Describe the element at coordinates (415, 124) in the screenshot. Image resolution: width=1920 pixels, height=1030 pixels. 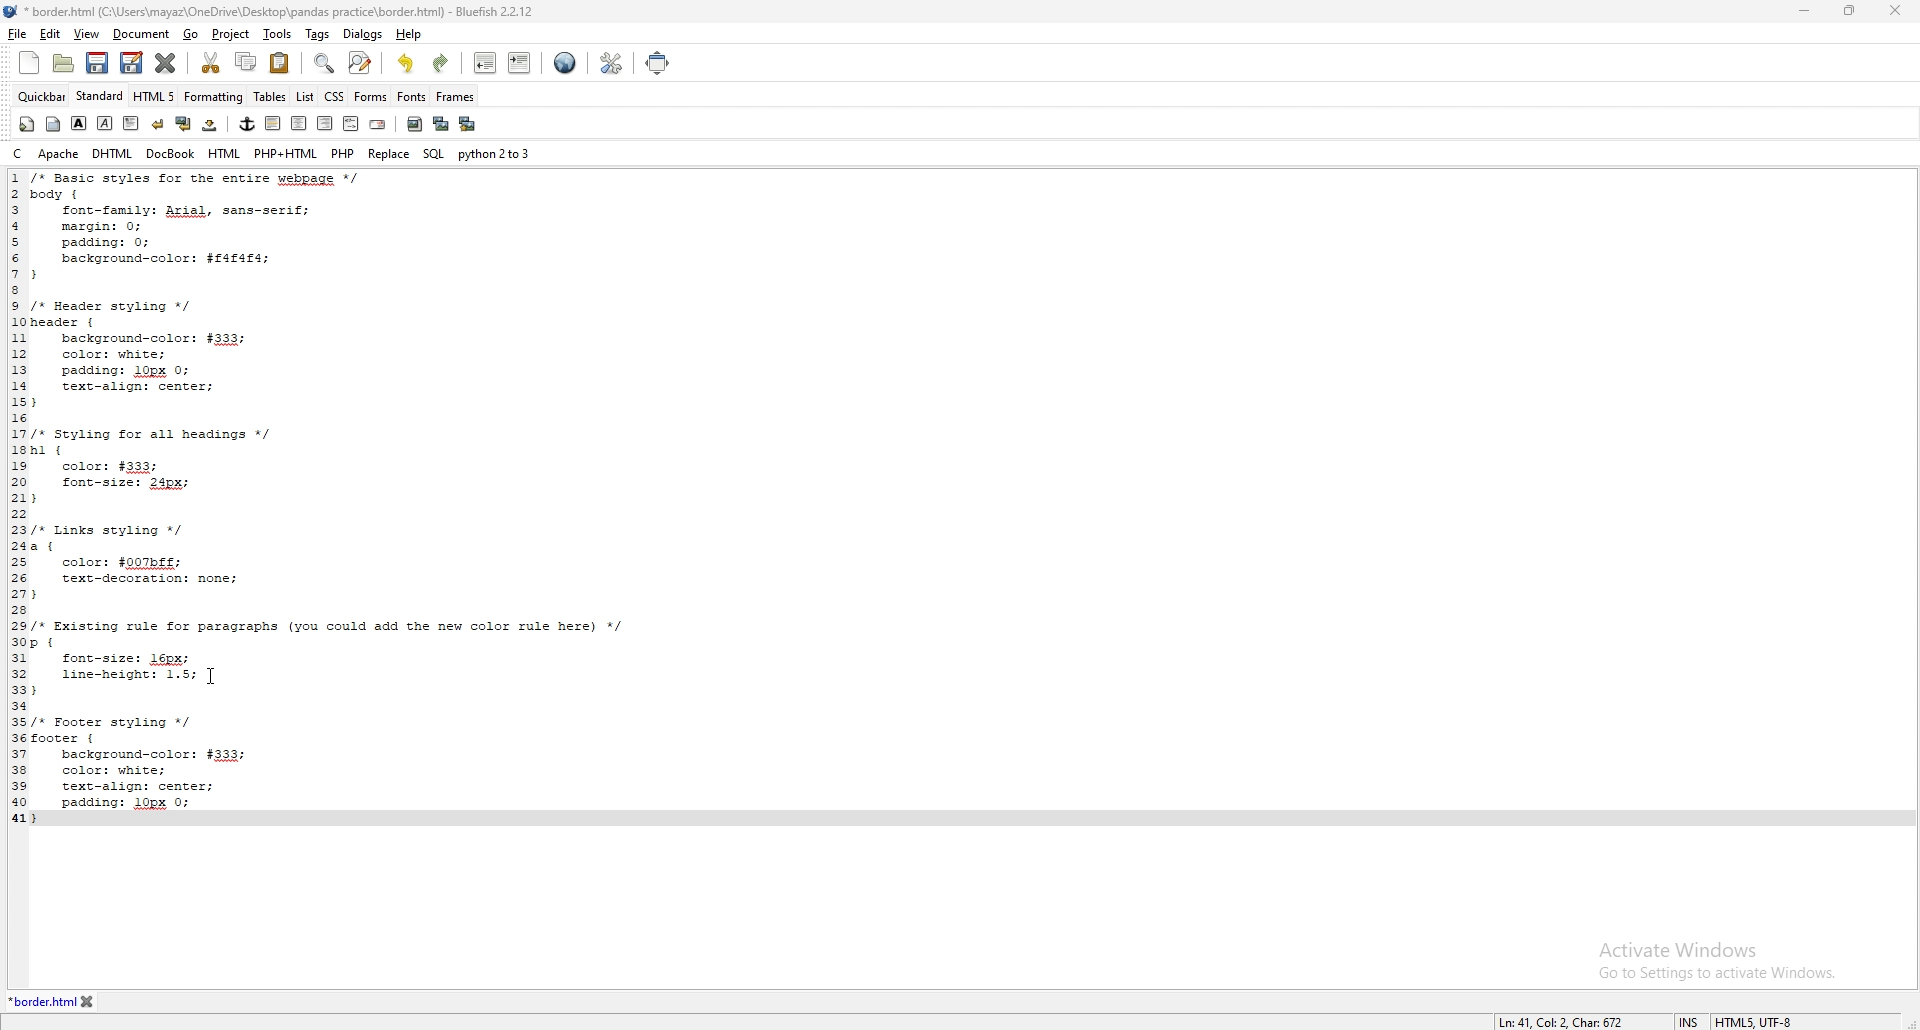
I see `insert image` at that location.